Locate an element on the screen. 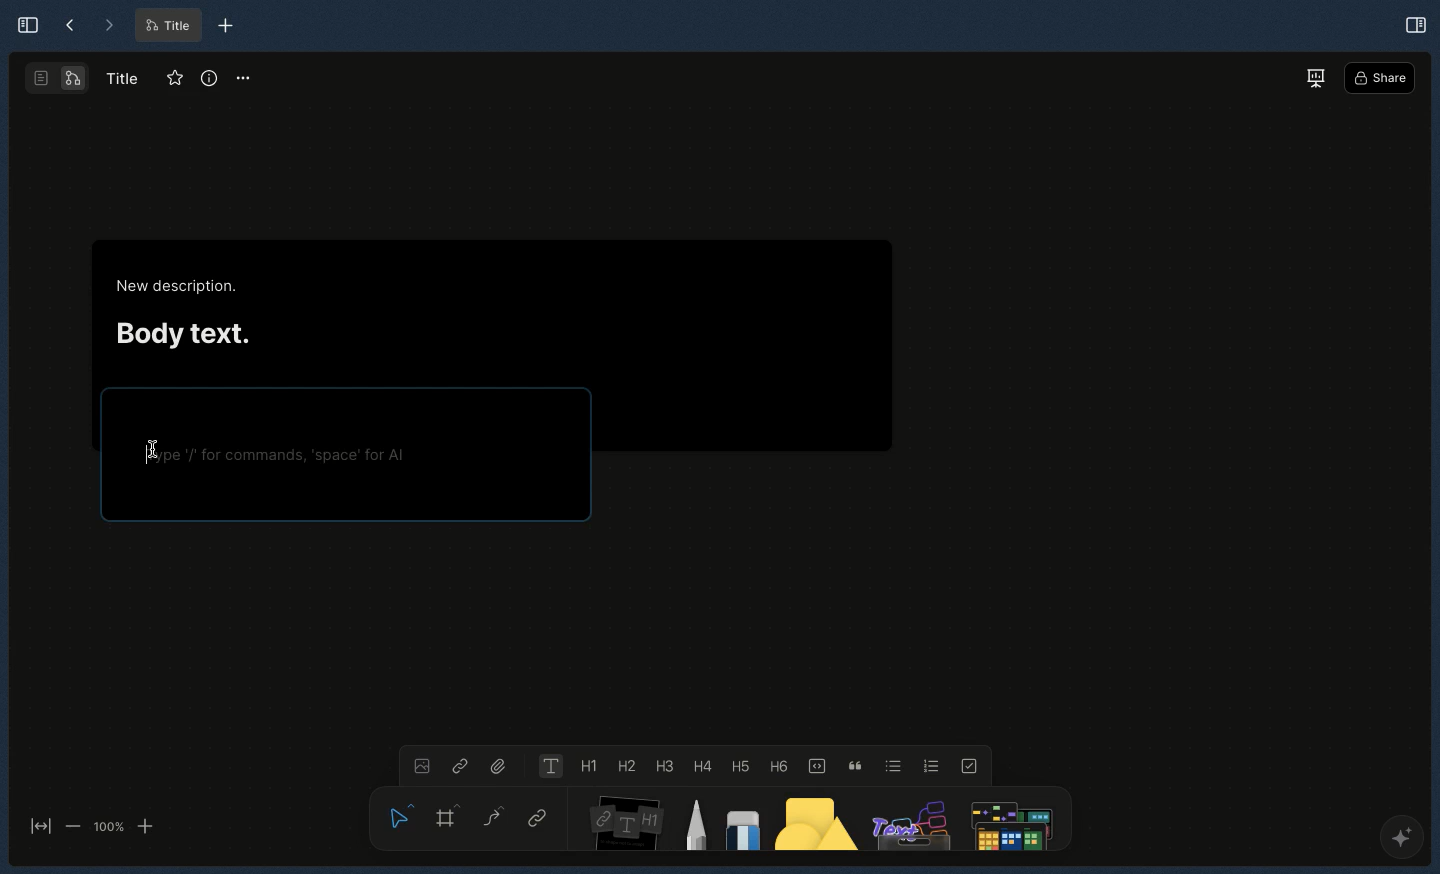 The width and height of the screenshot is (1440, 874). Heading 4 is located at coordinates (701, 766).